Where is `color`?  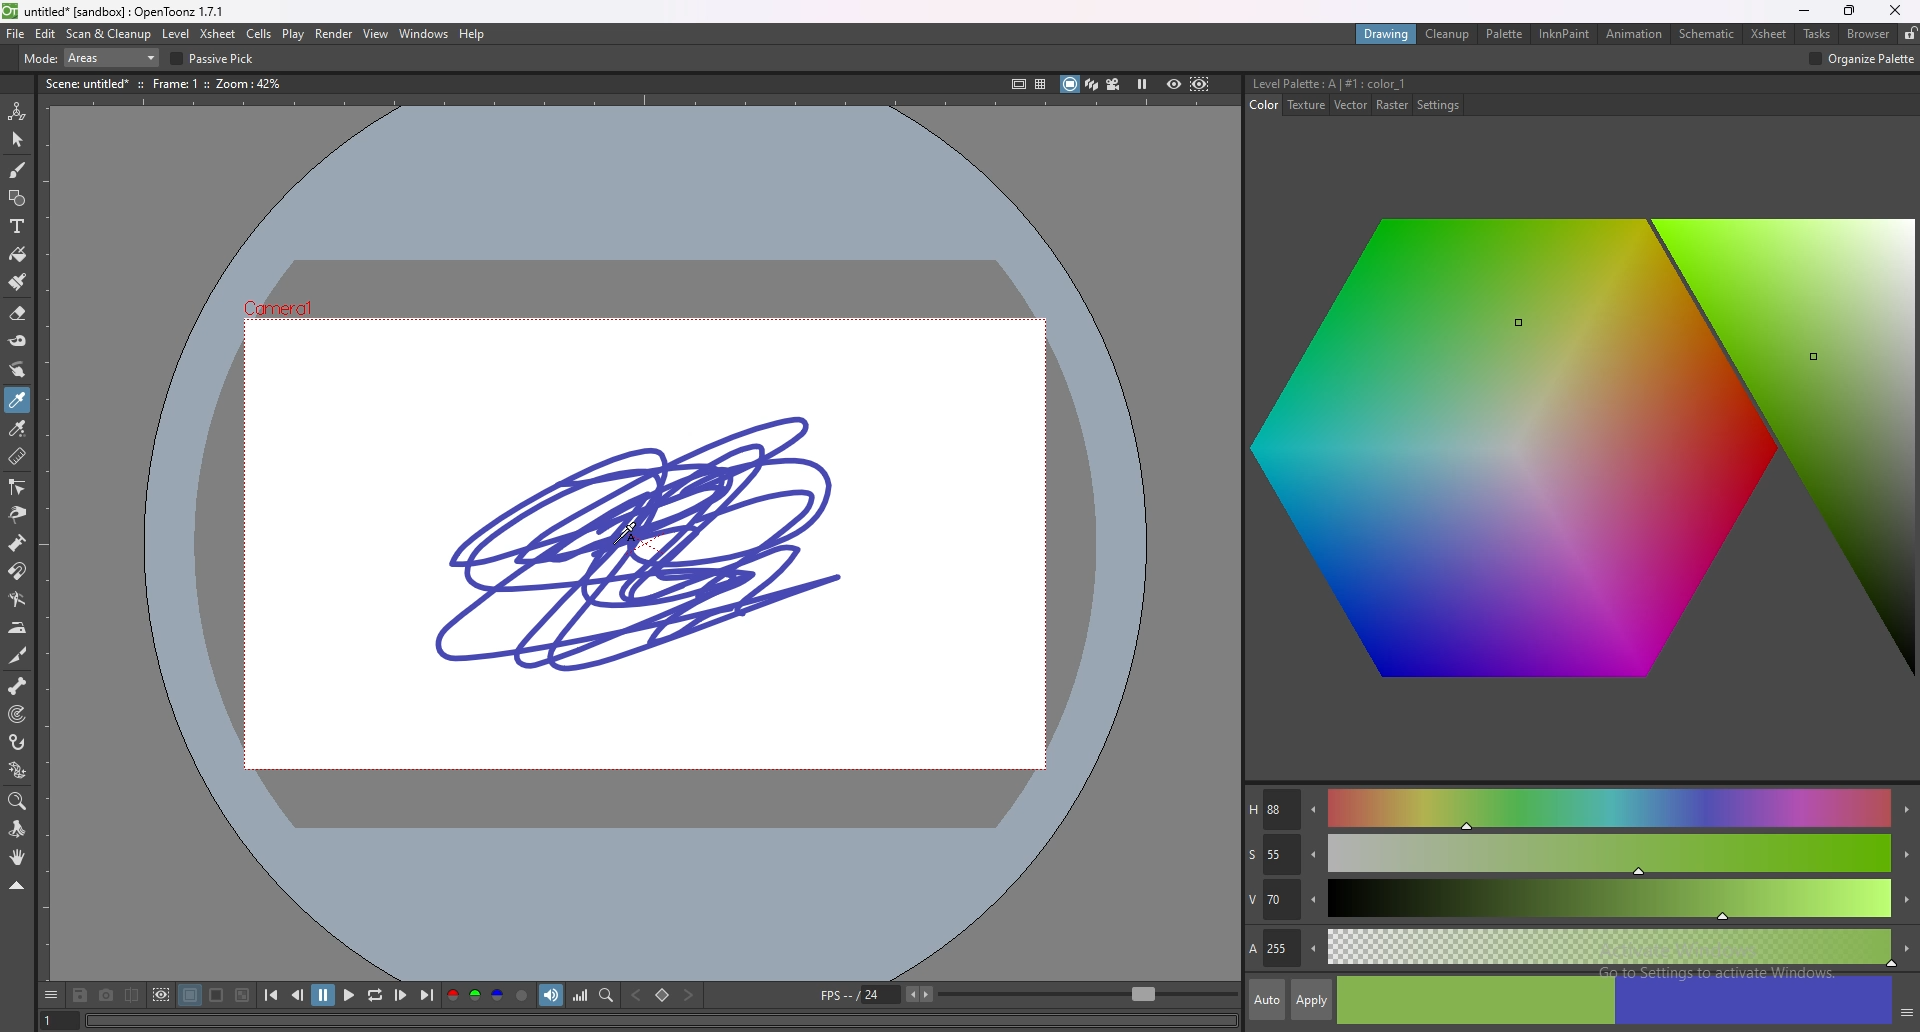
color is located at coordinates (1265, 105).